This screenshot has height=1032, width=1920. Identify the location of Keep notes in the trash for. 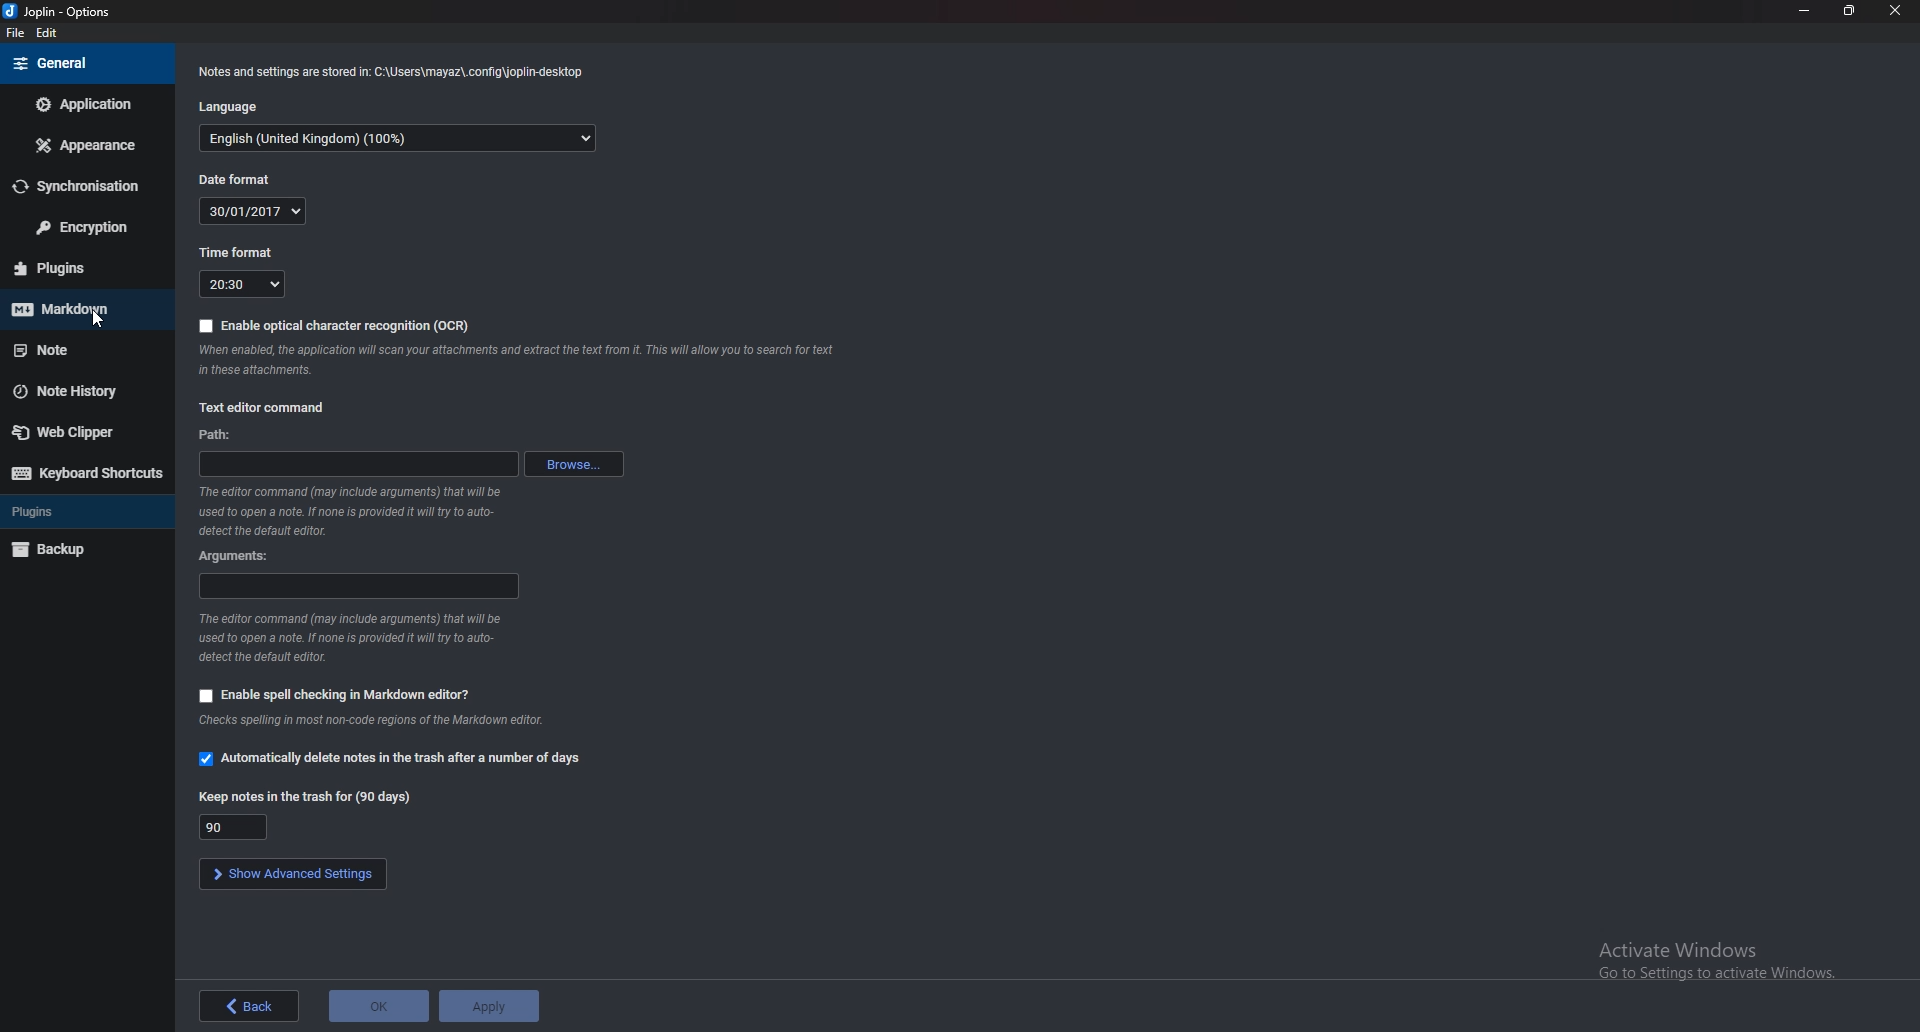
(231, 827).